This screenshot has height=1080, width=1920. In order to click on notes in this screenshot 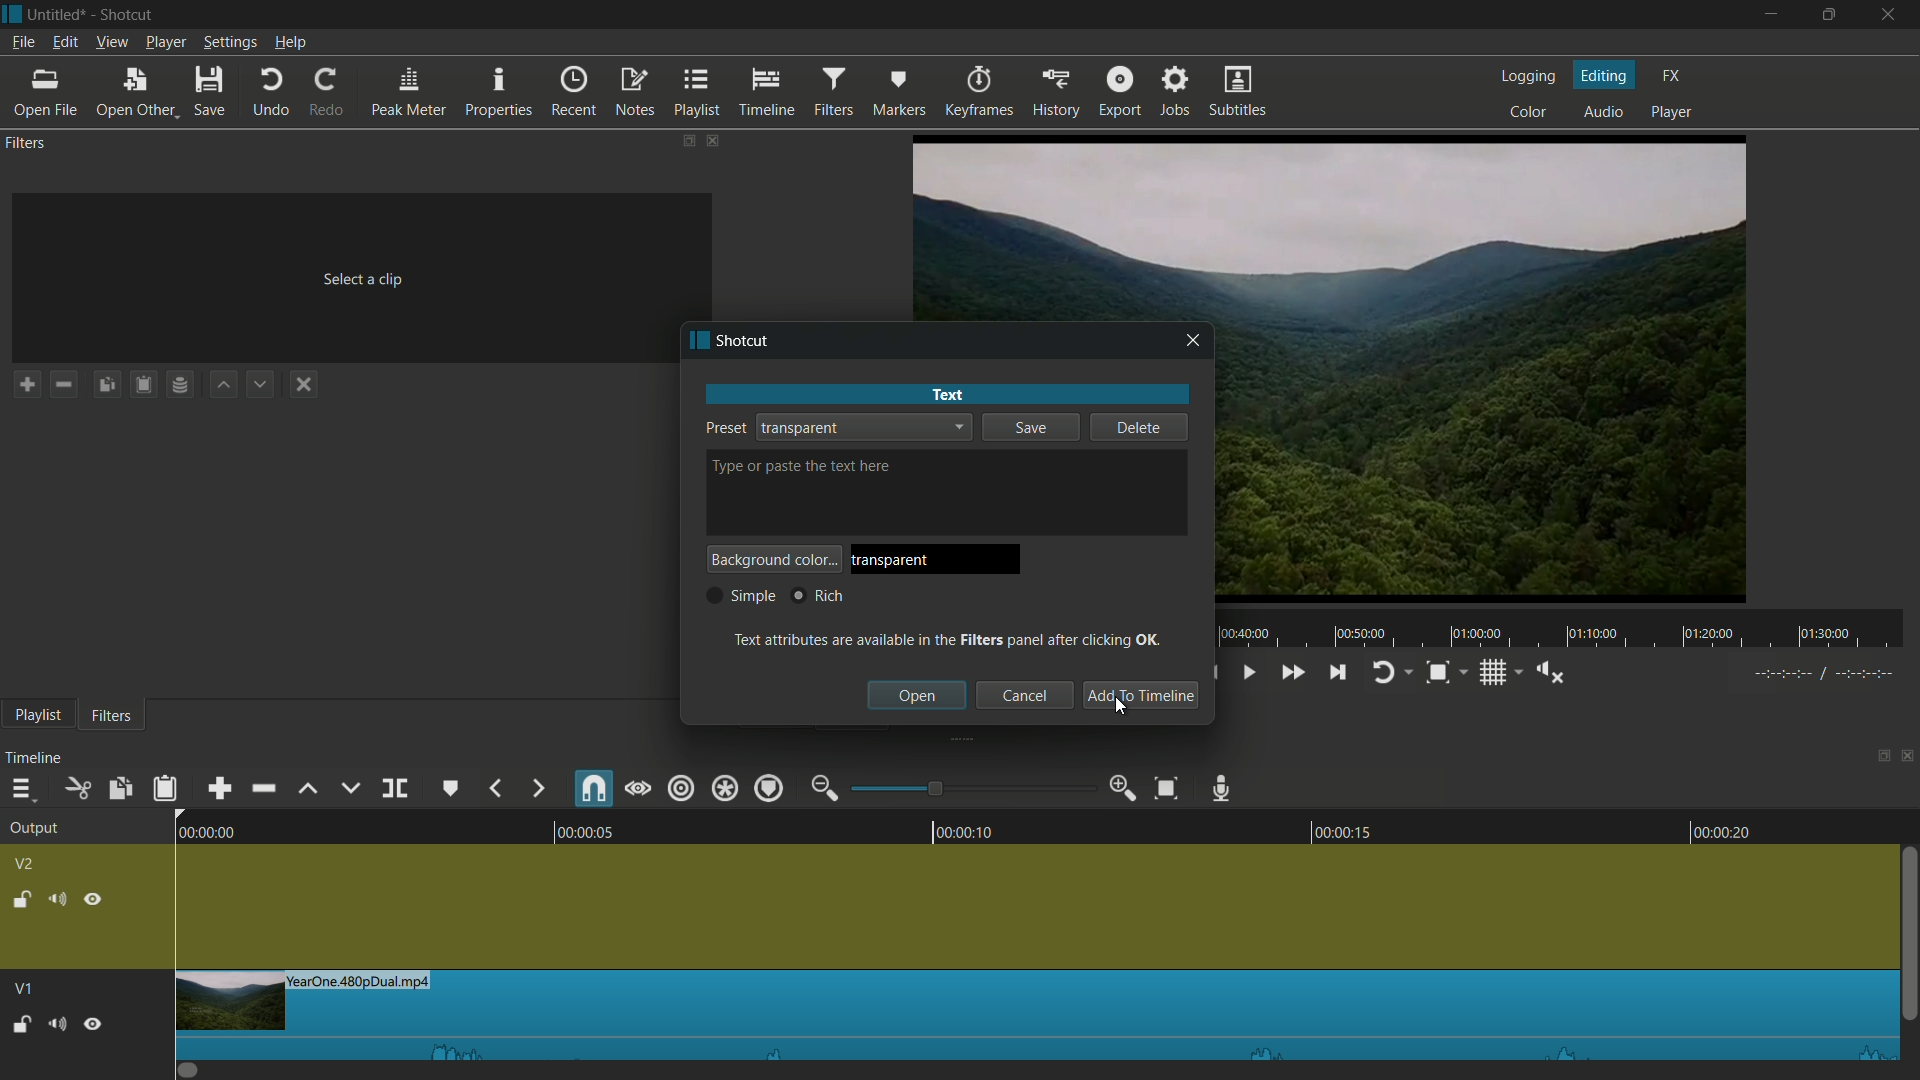, I will do `click(637, 91)`.